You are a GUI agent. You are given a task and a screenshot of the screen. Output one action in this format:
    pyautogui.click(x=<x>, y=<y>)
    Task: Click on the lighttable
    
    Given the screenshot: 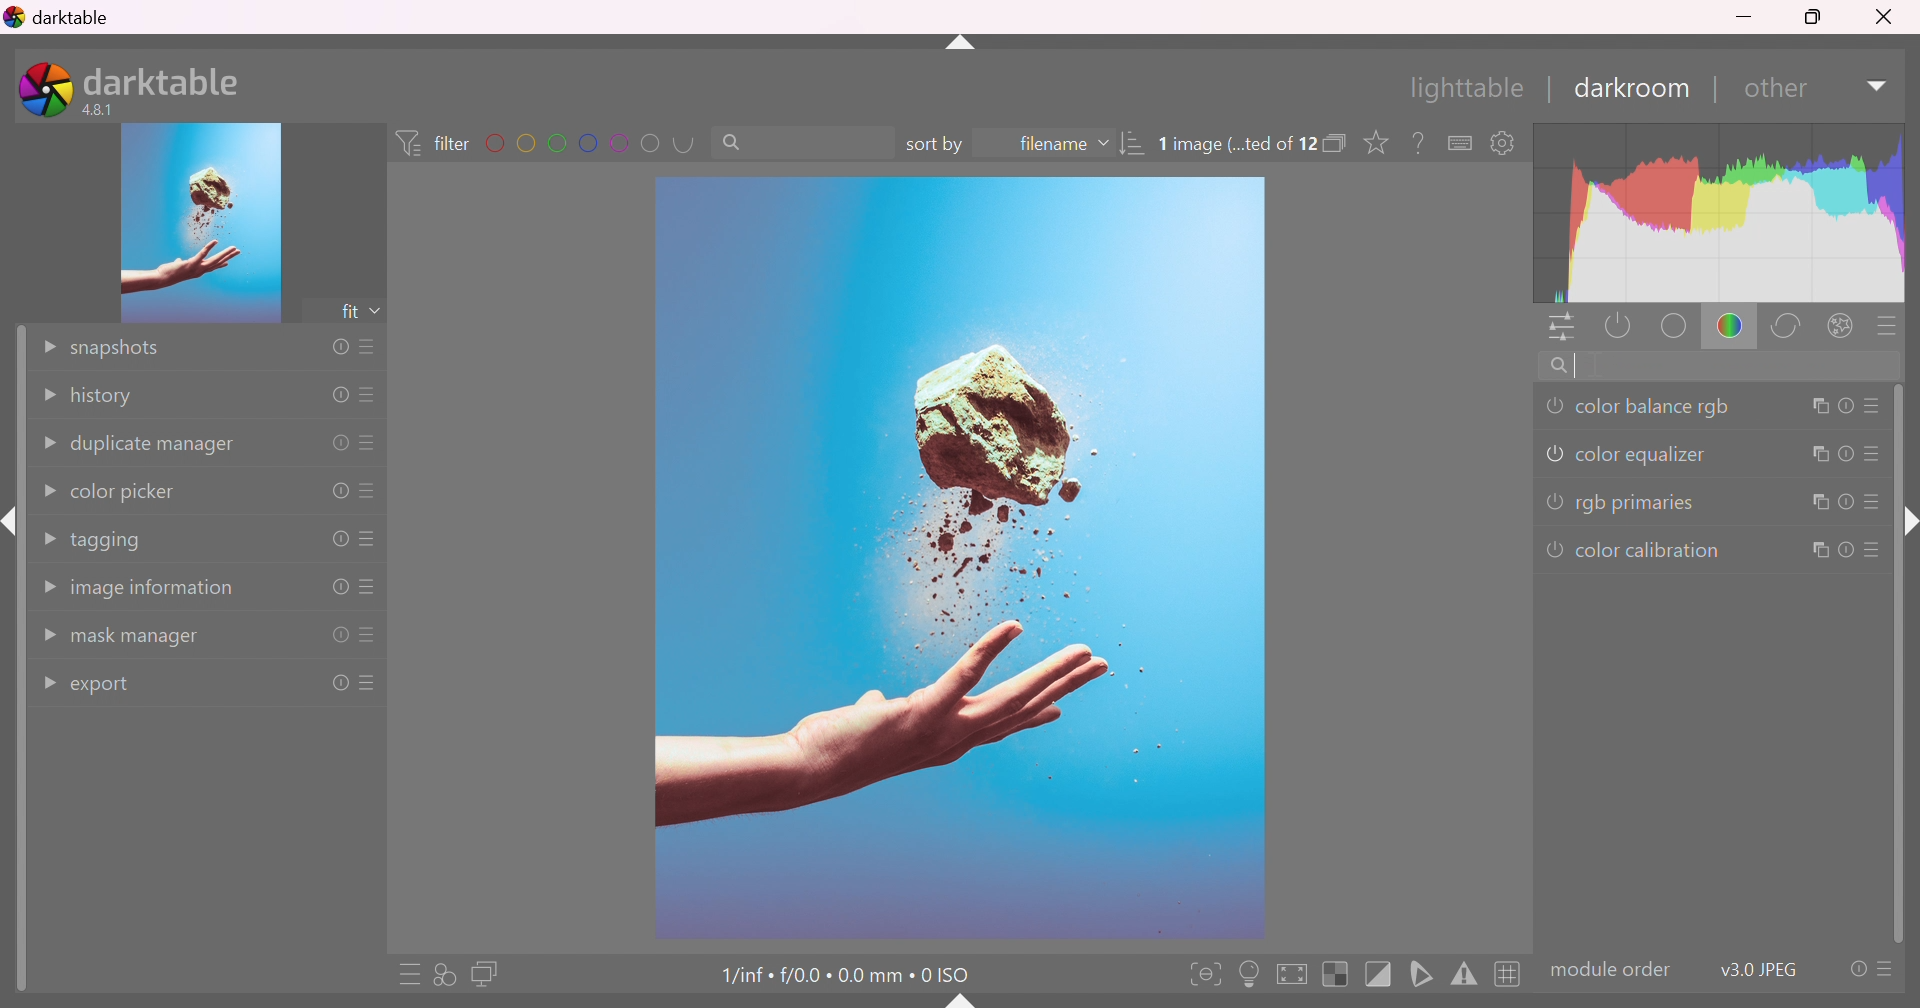 What is the action you would take?
    pyautogui.click(x=1462, y=89)
    